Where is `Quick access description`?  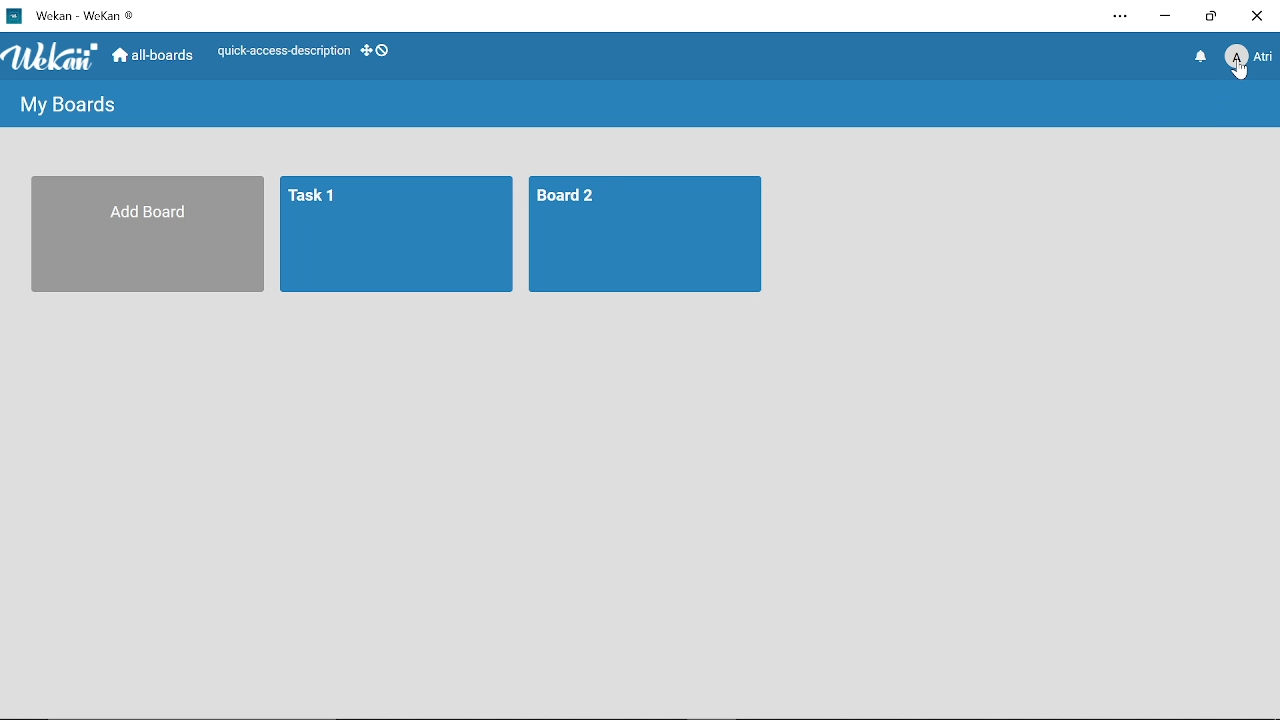
Quick access description is located at coordinates (278, 53).